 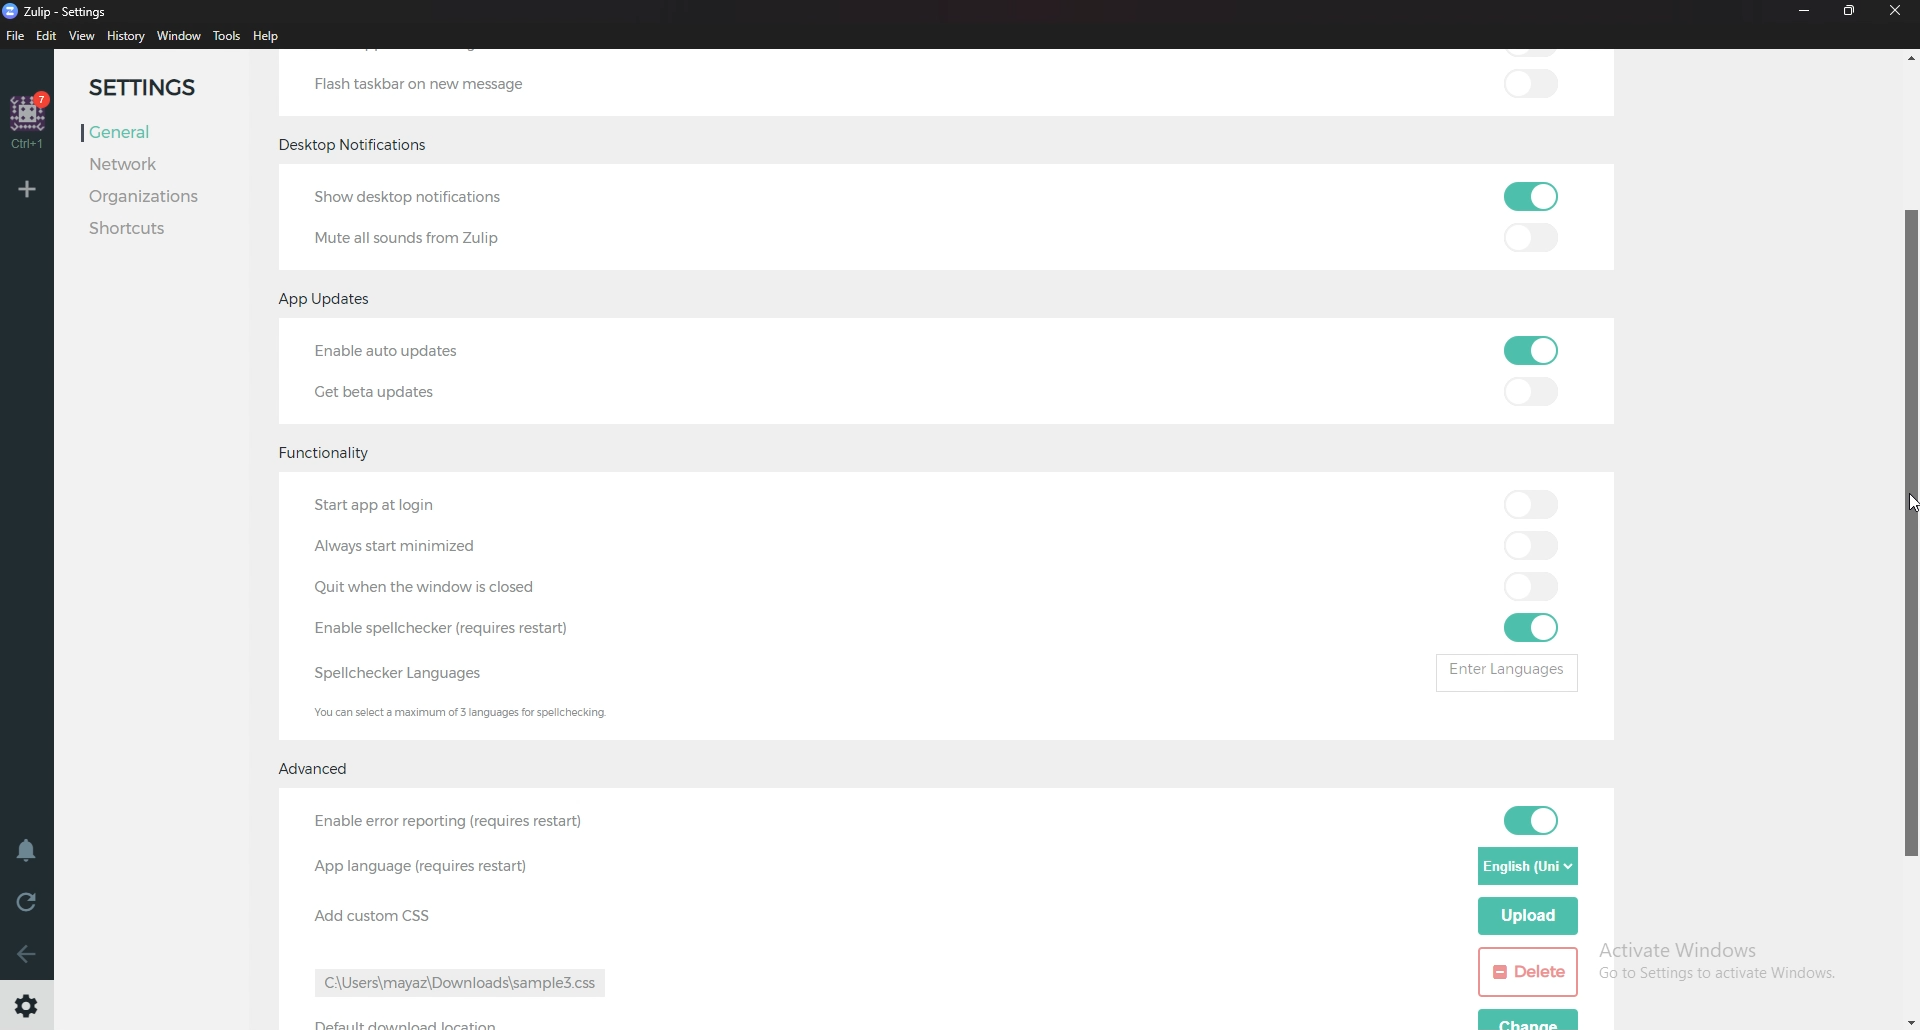 What do you see at coordinates (1532, 82) in the screenshot?
I see `toggle` at bounding box center [1532, 82].